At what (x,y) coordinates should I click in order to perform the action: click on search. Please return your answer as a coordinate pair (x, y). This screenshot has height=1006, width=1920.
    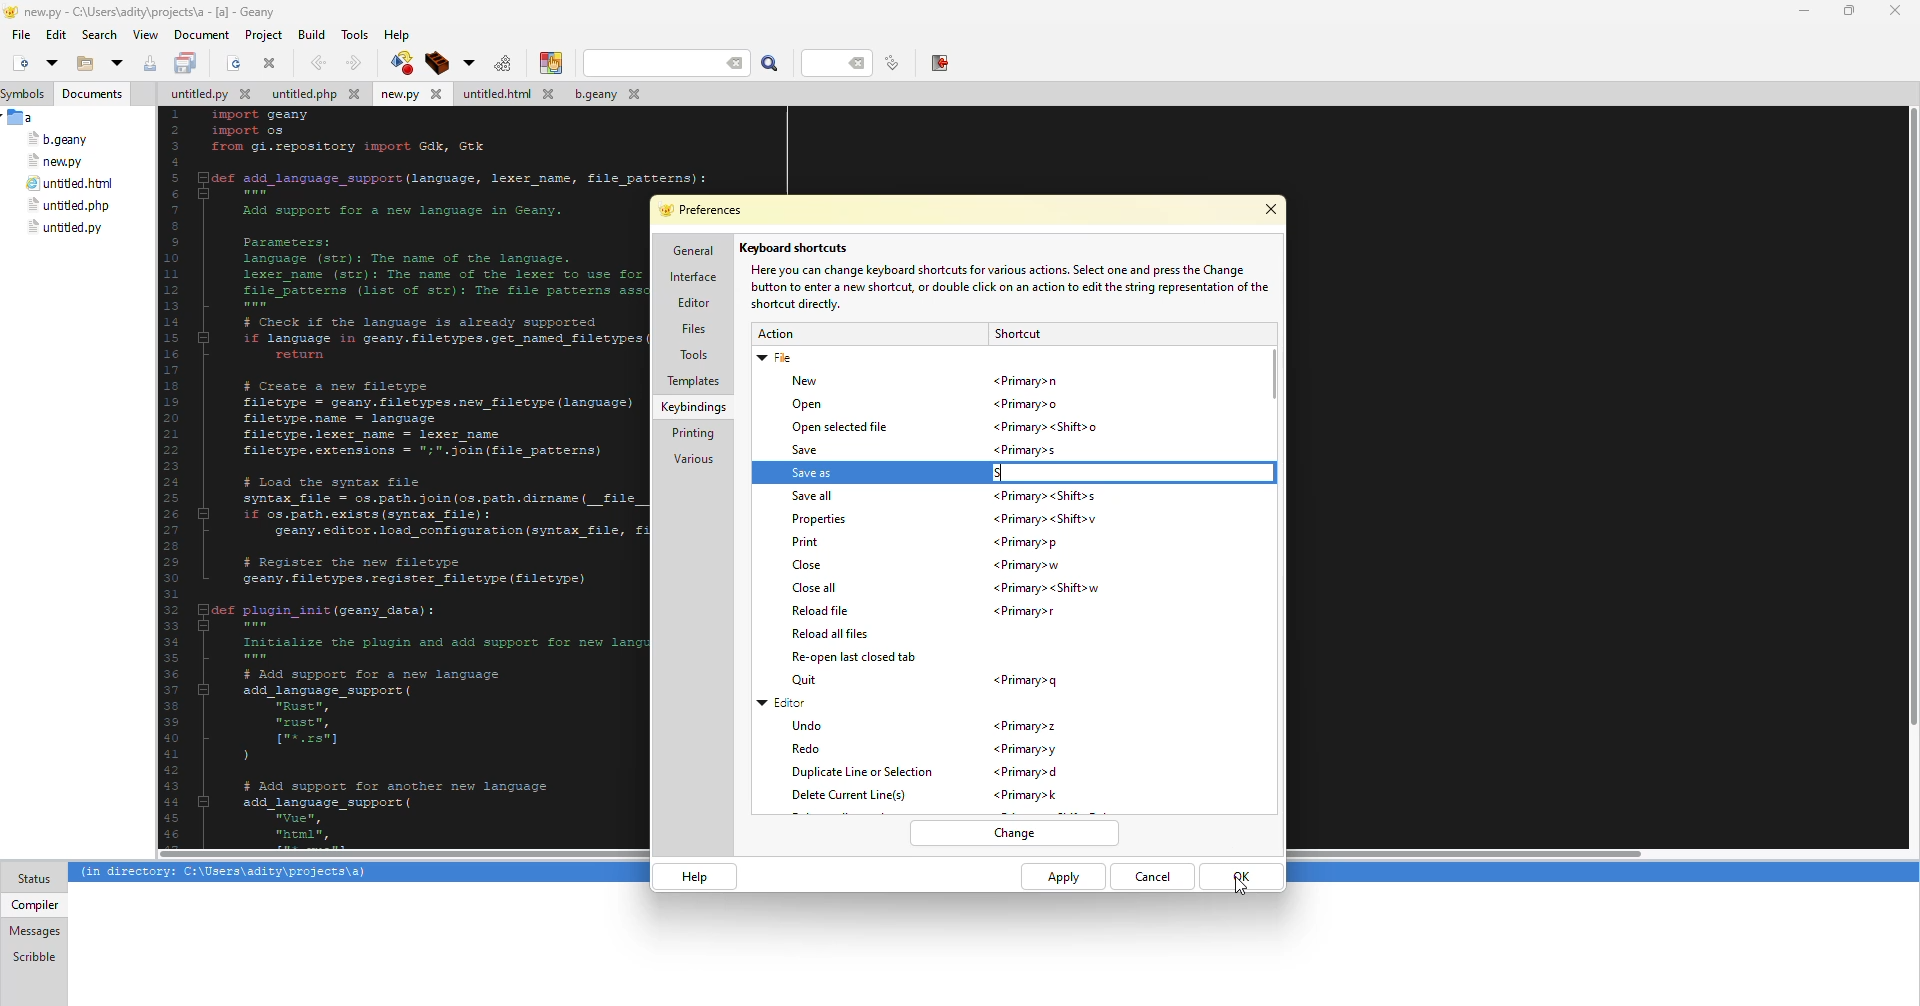
    Looking at the image, I should click on (100, 35).